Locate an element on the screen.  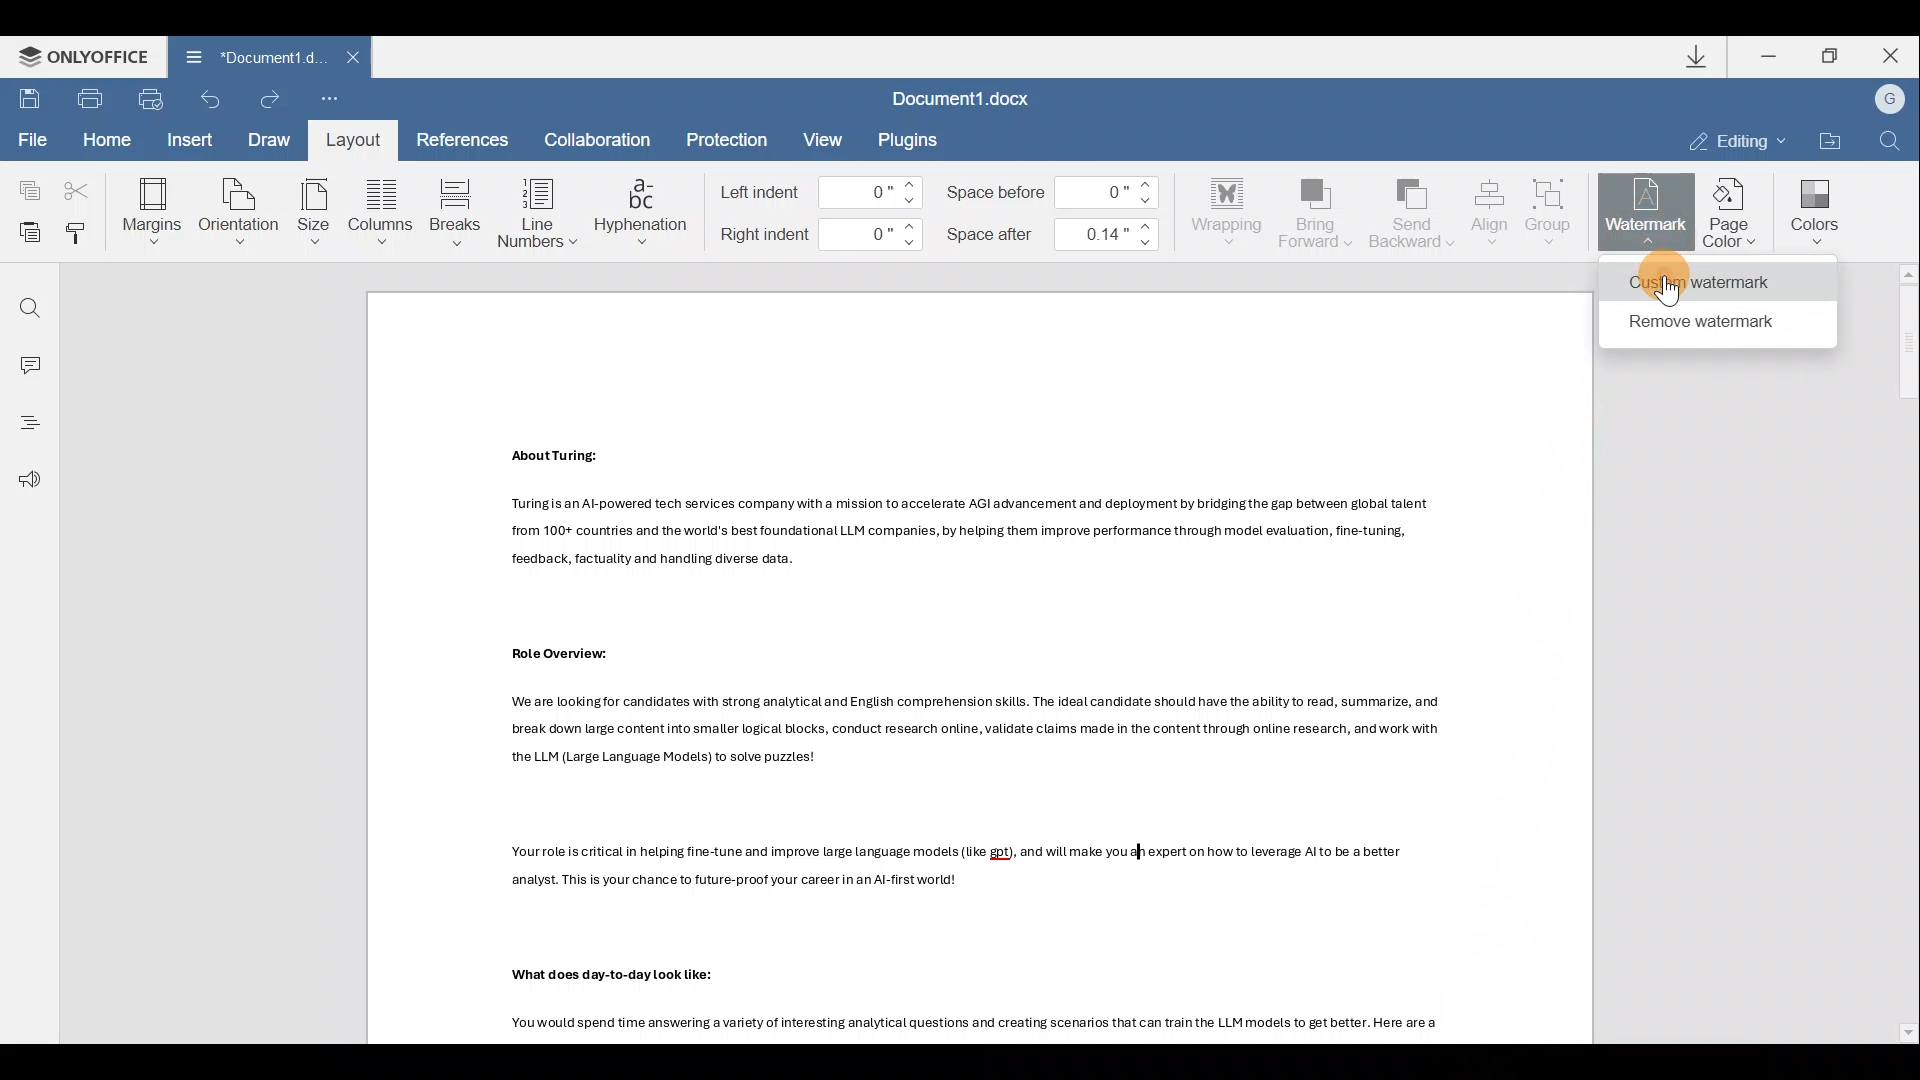
References is located at coordinates (460, 138).